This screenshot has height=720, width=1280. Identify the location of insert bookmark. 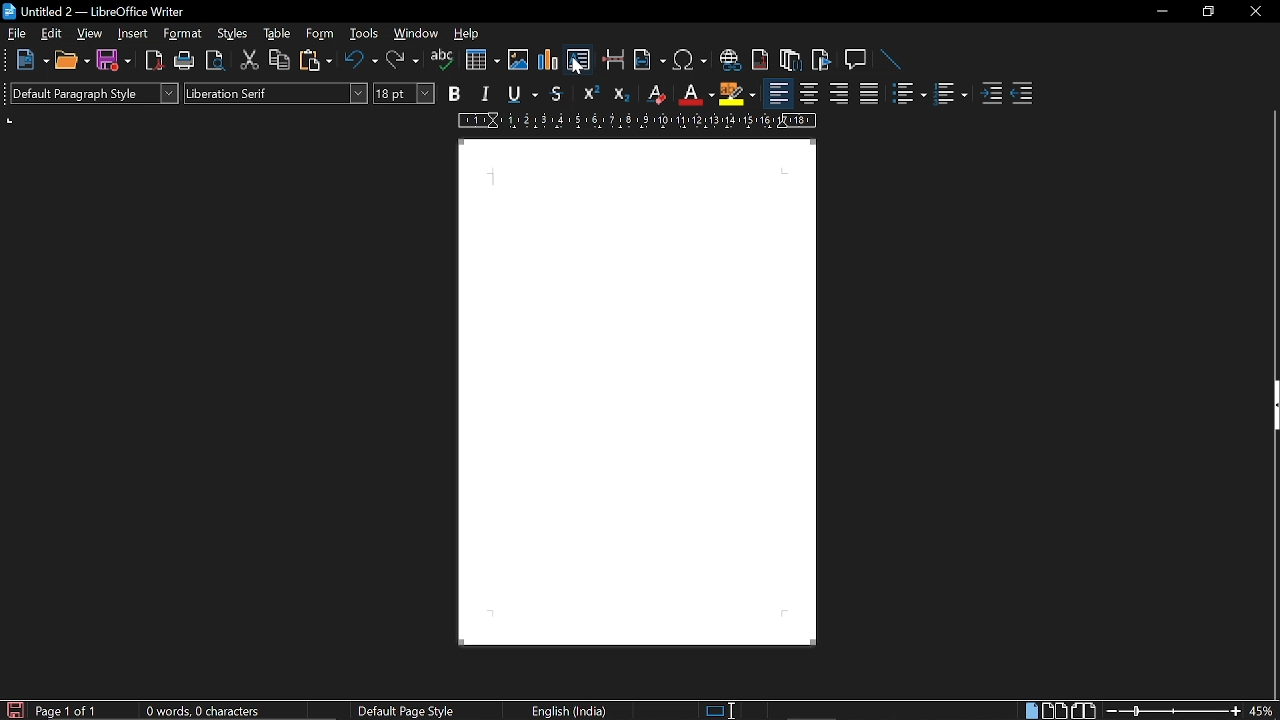
(822, 60).